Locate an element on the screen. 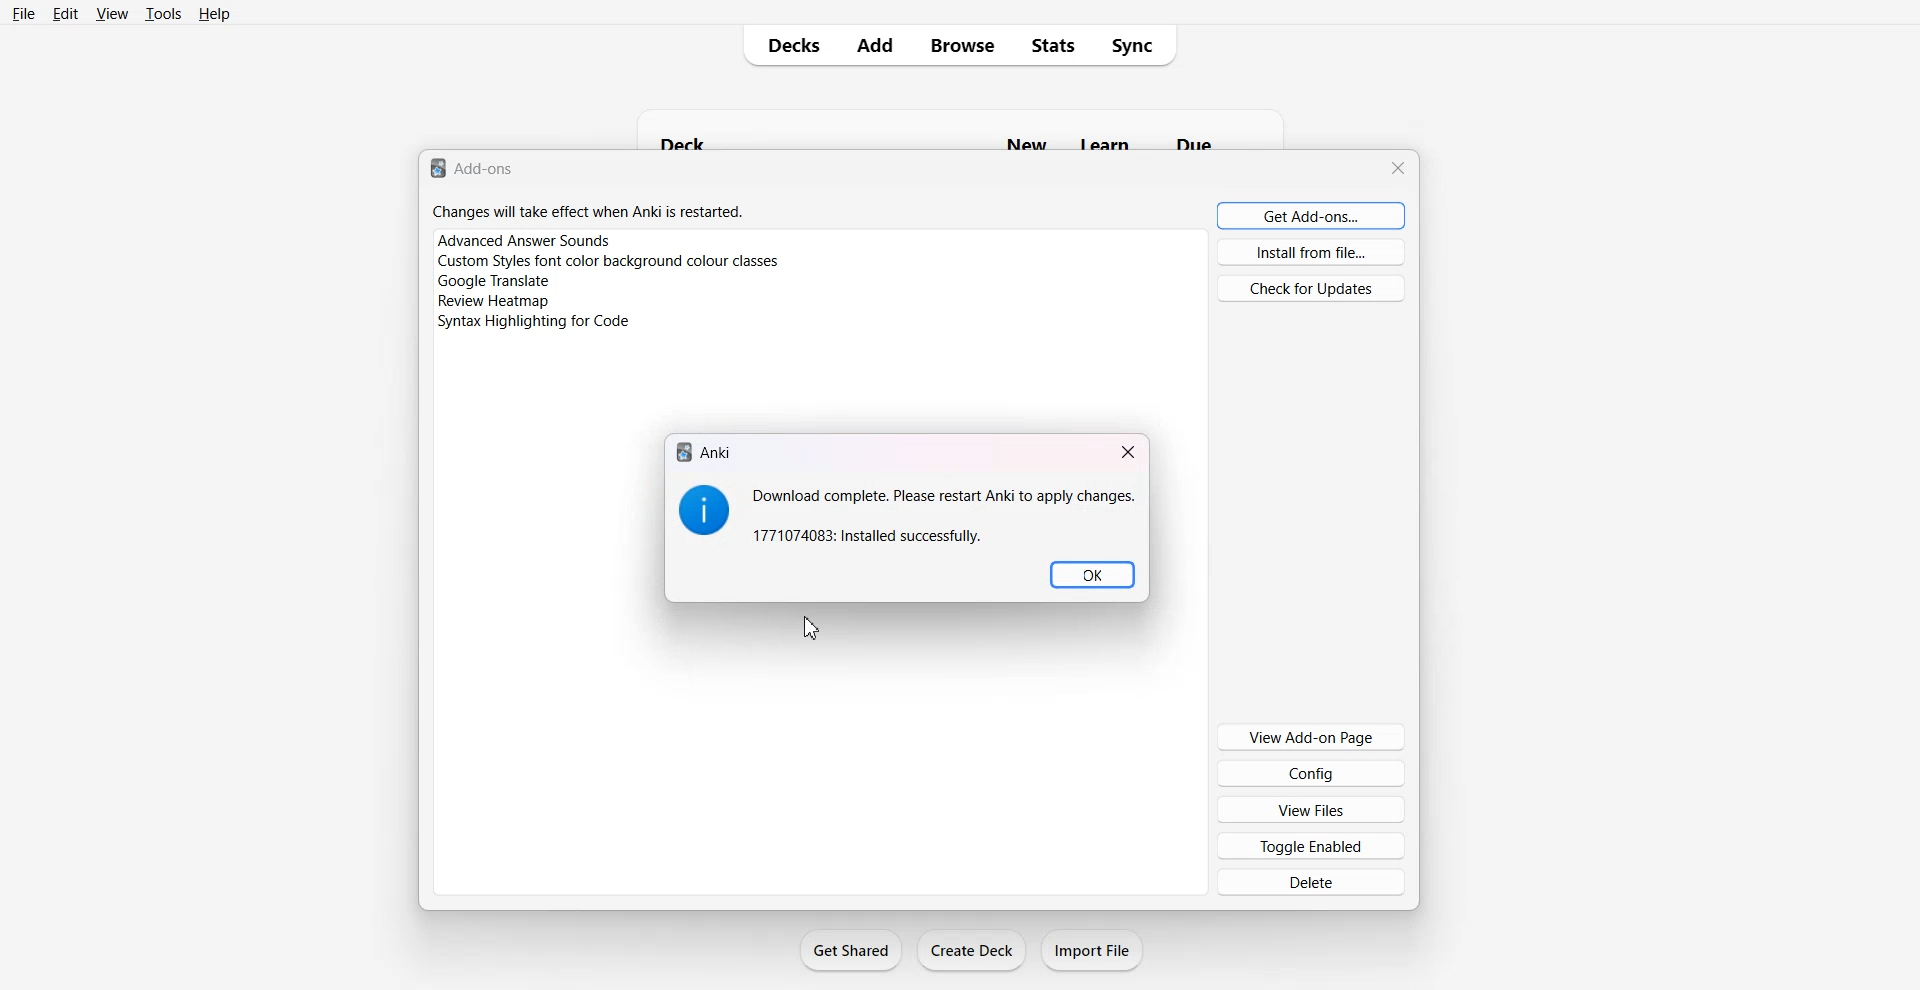 The image size is (1920, 990). Add is located at coordinates (876, 46).